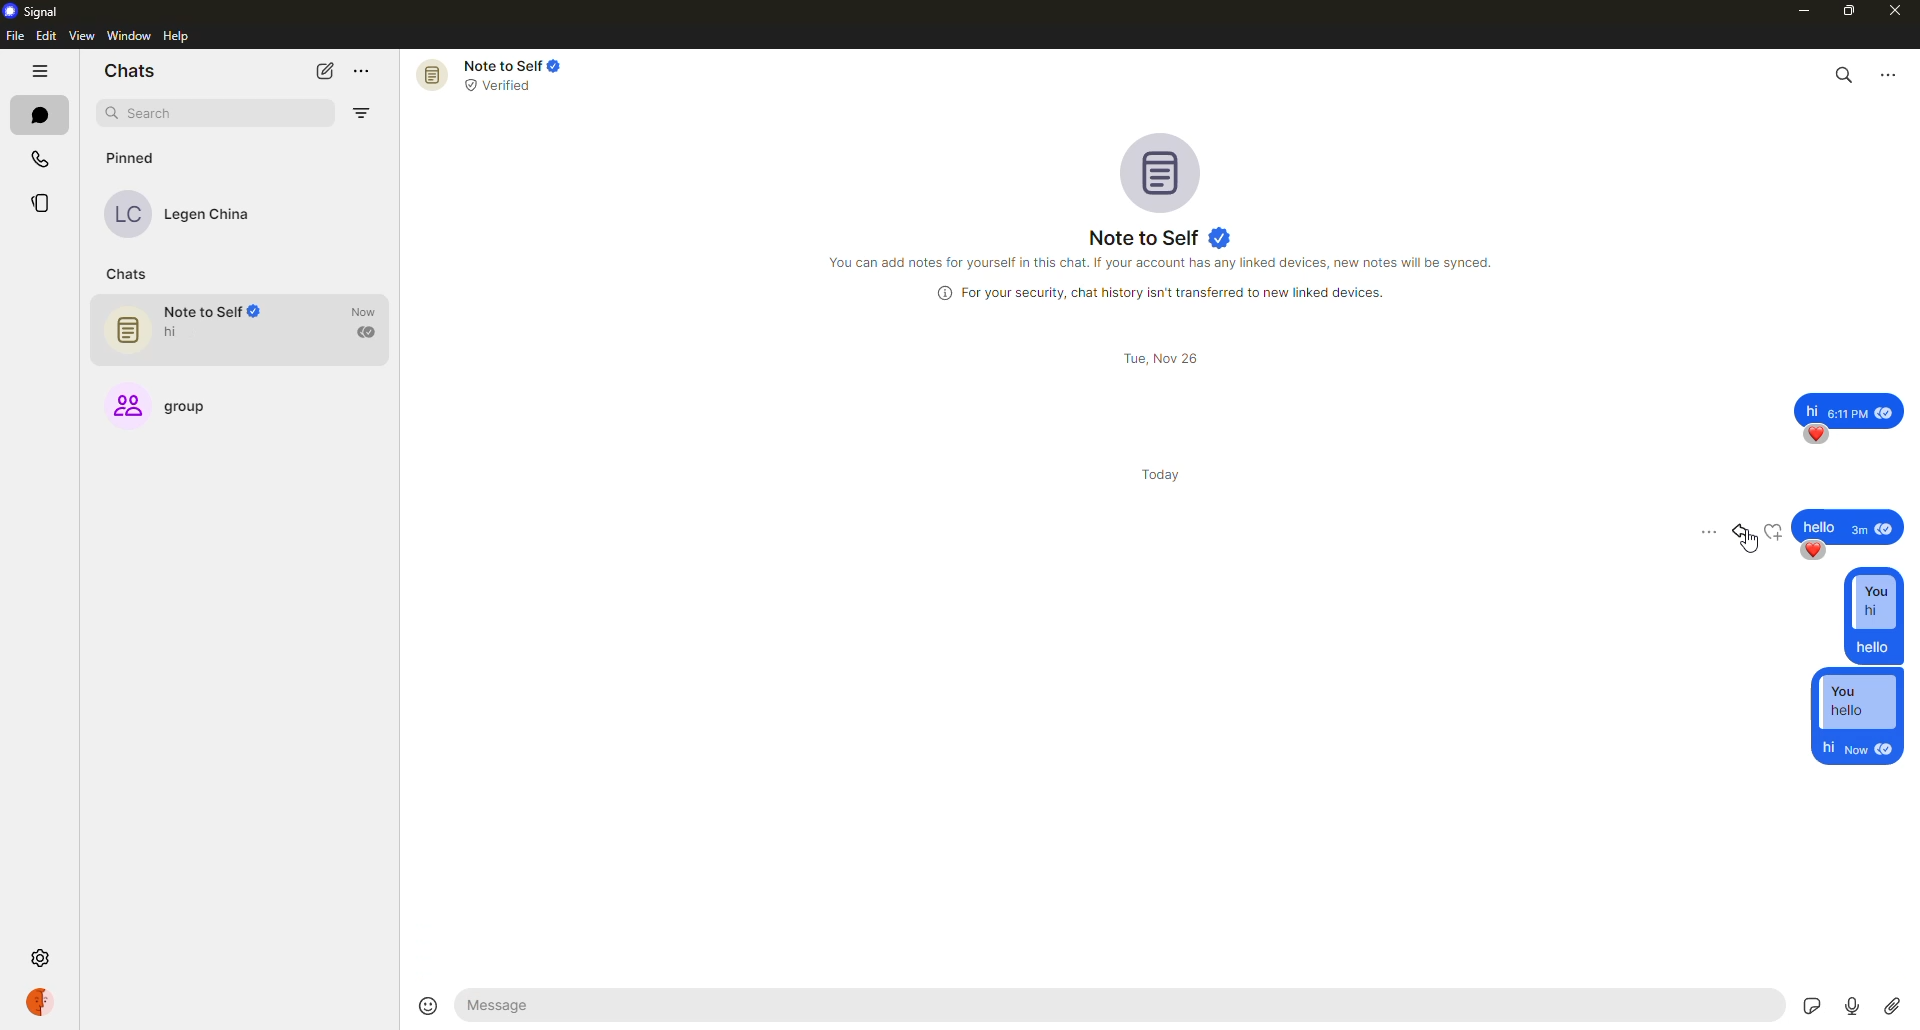 Image resolution: width=1920 pixels, height=1030 pixels. What do you see at coordinates (1860, 715) in the screenshot?
I see `reply` at bounding box center [1860, 715].